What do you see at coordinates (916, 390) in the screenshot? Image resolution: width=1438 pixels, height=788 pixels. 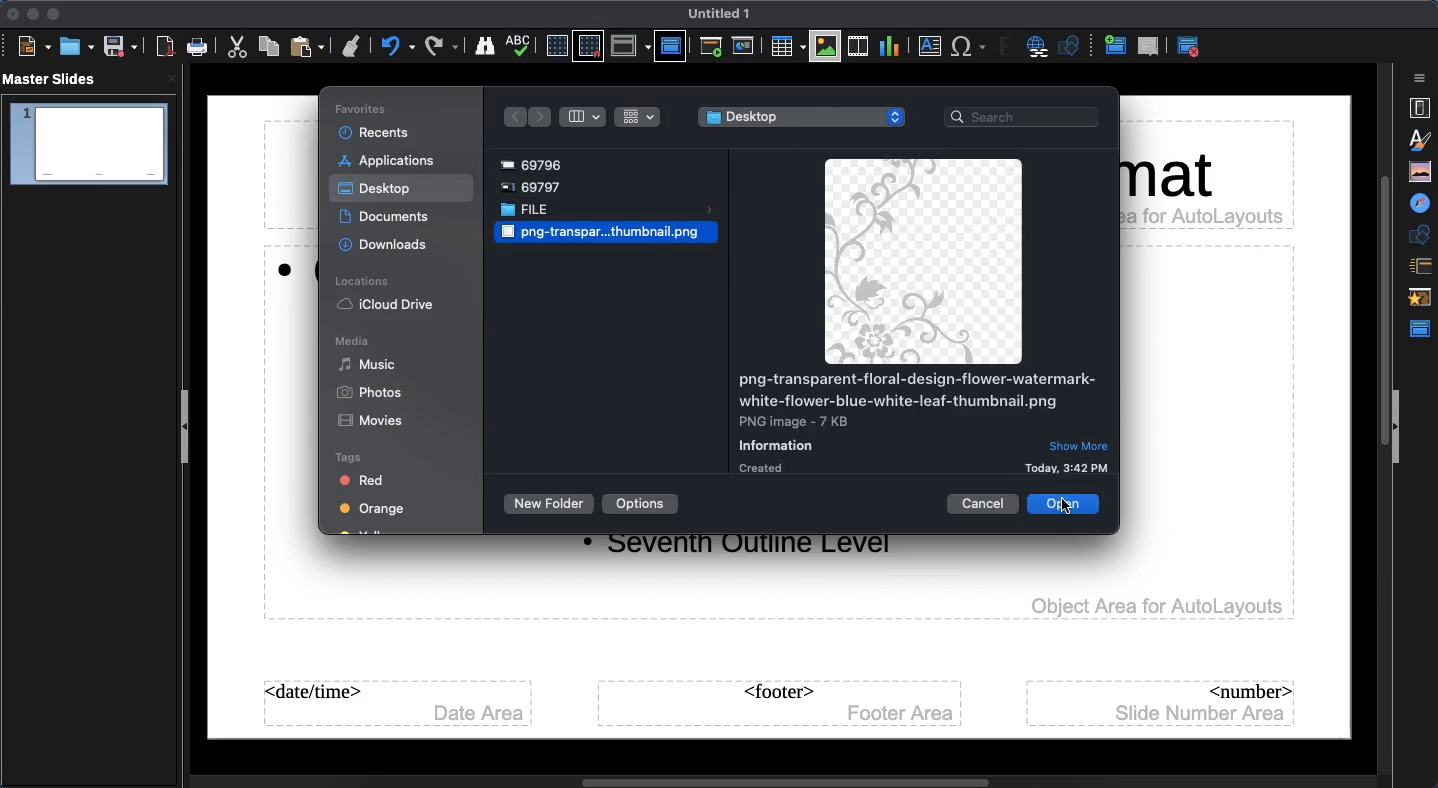 I see `png-transparent-floral-design-flower-watermark-
white-flower-blue-white-leaf-thumbnail.png` at bounding box center [916, 390].